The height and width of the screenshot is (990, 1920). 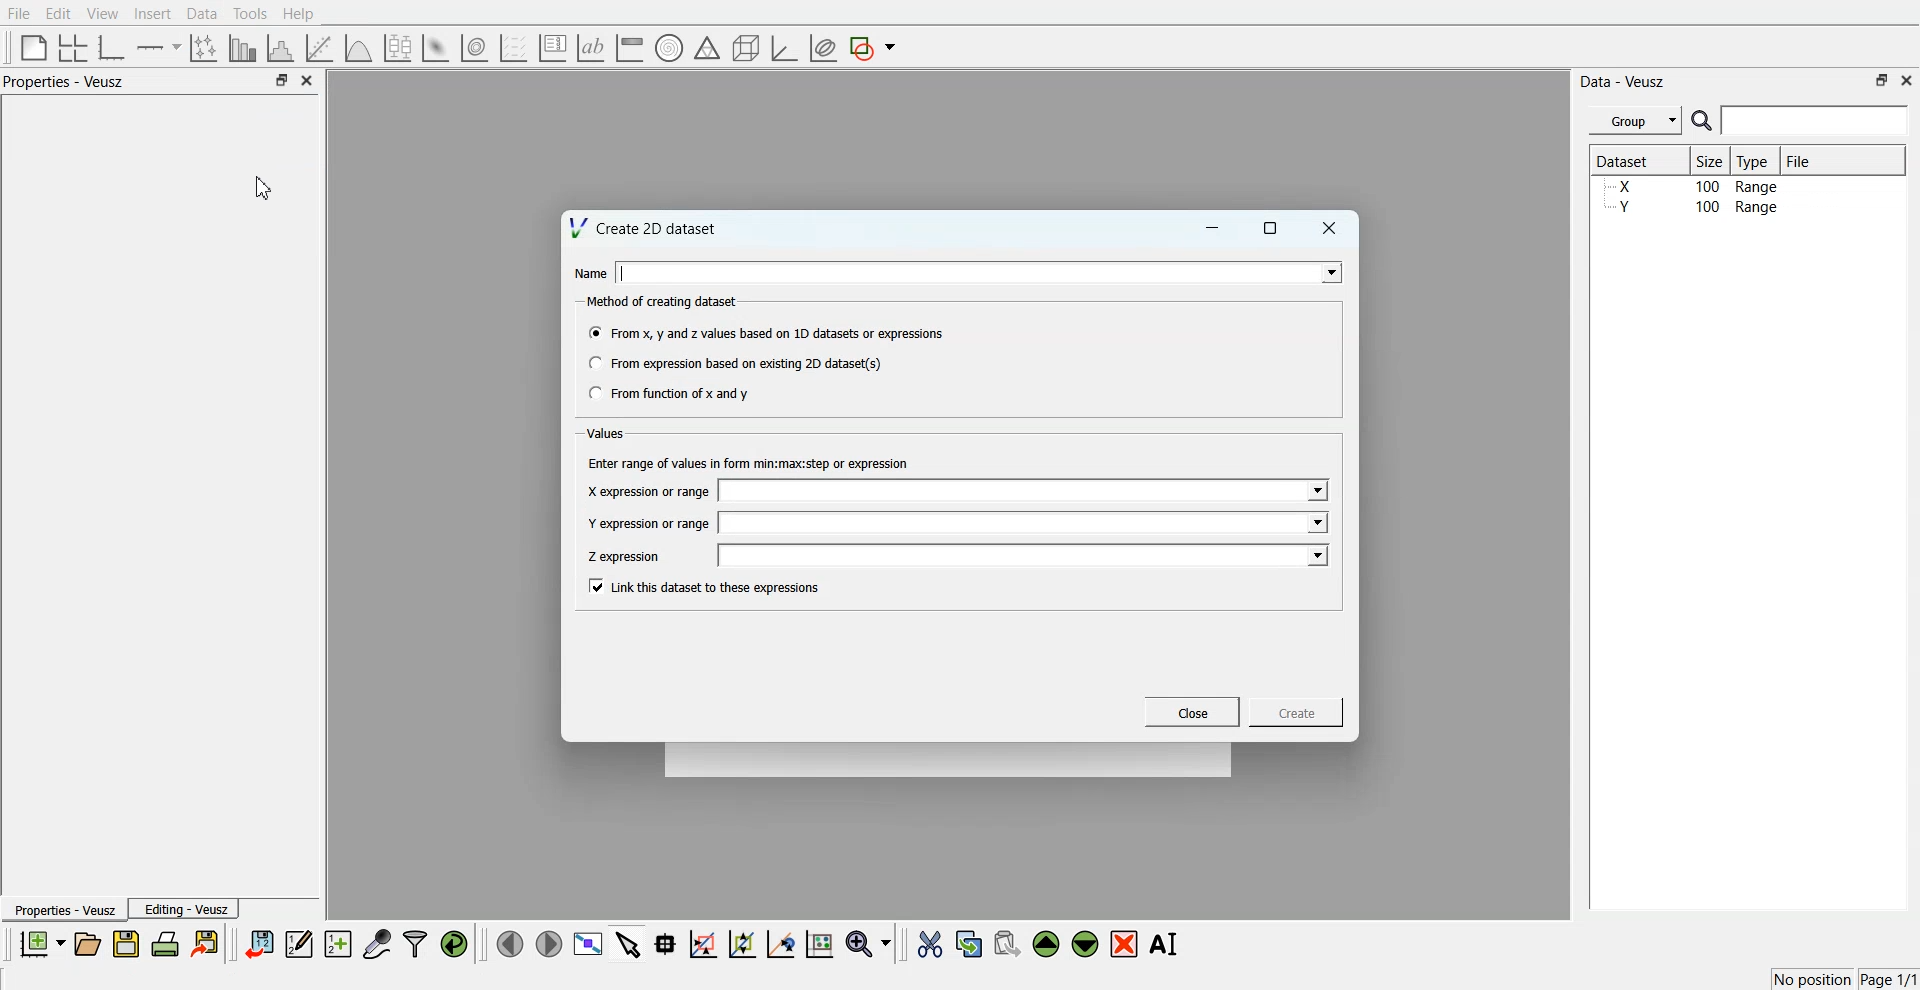 I want to click on Group, so click(x=1636, y=121).